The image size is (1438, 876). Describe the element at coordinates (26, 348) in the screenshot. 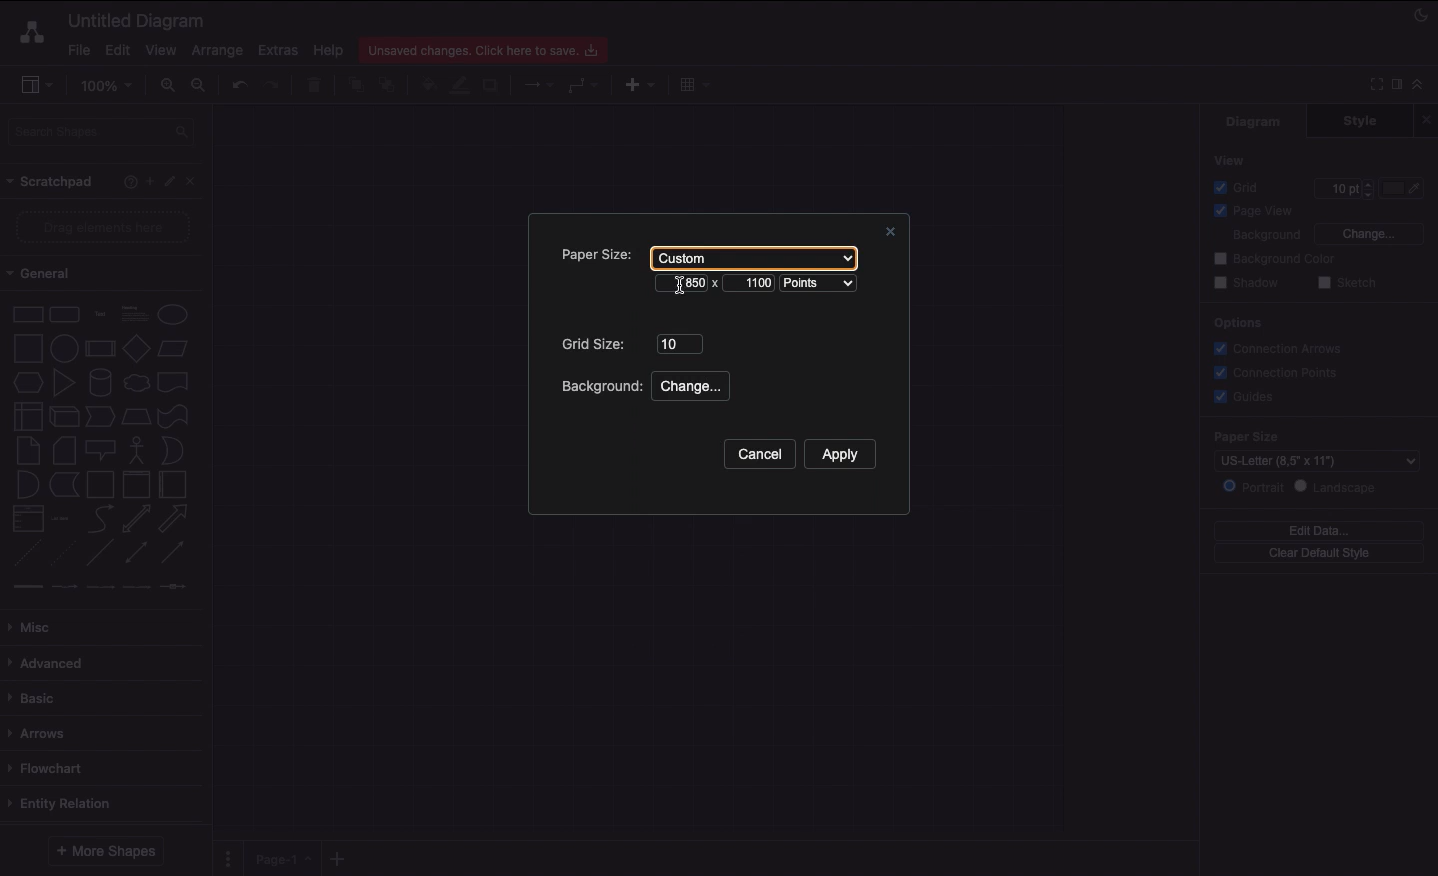

I see `Square` at that location.